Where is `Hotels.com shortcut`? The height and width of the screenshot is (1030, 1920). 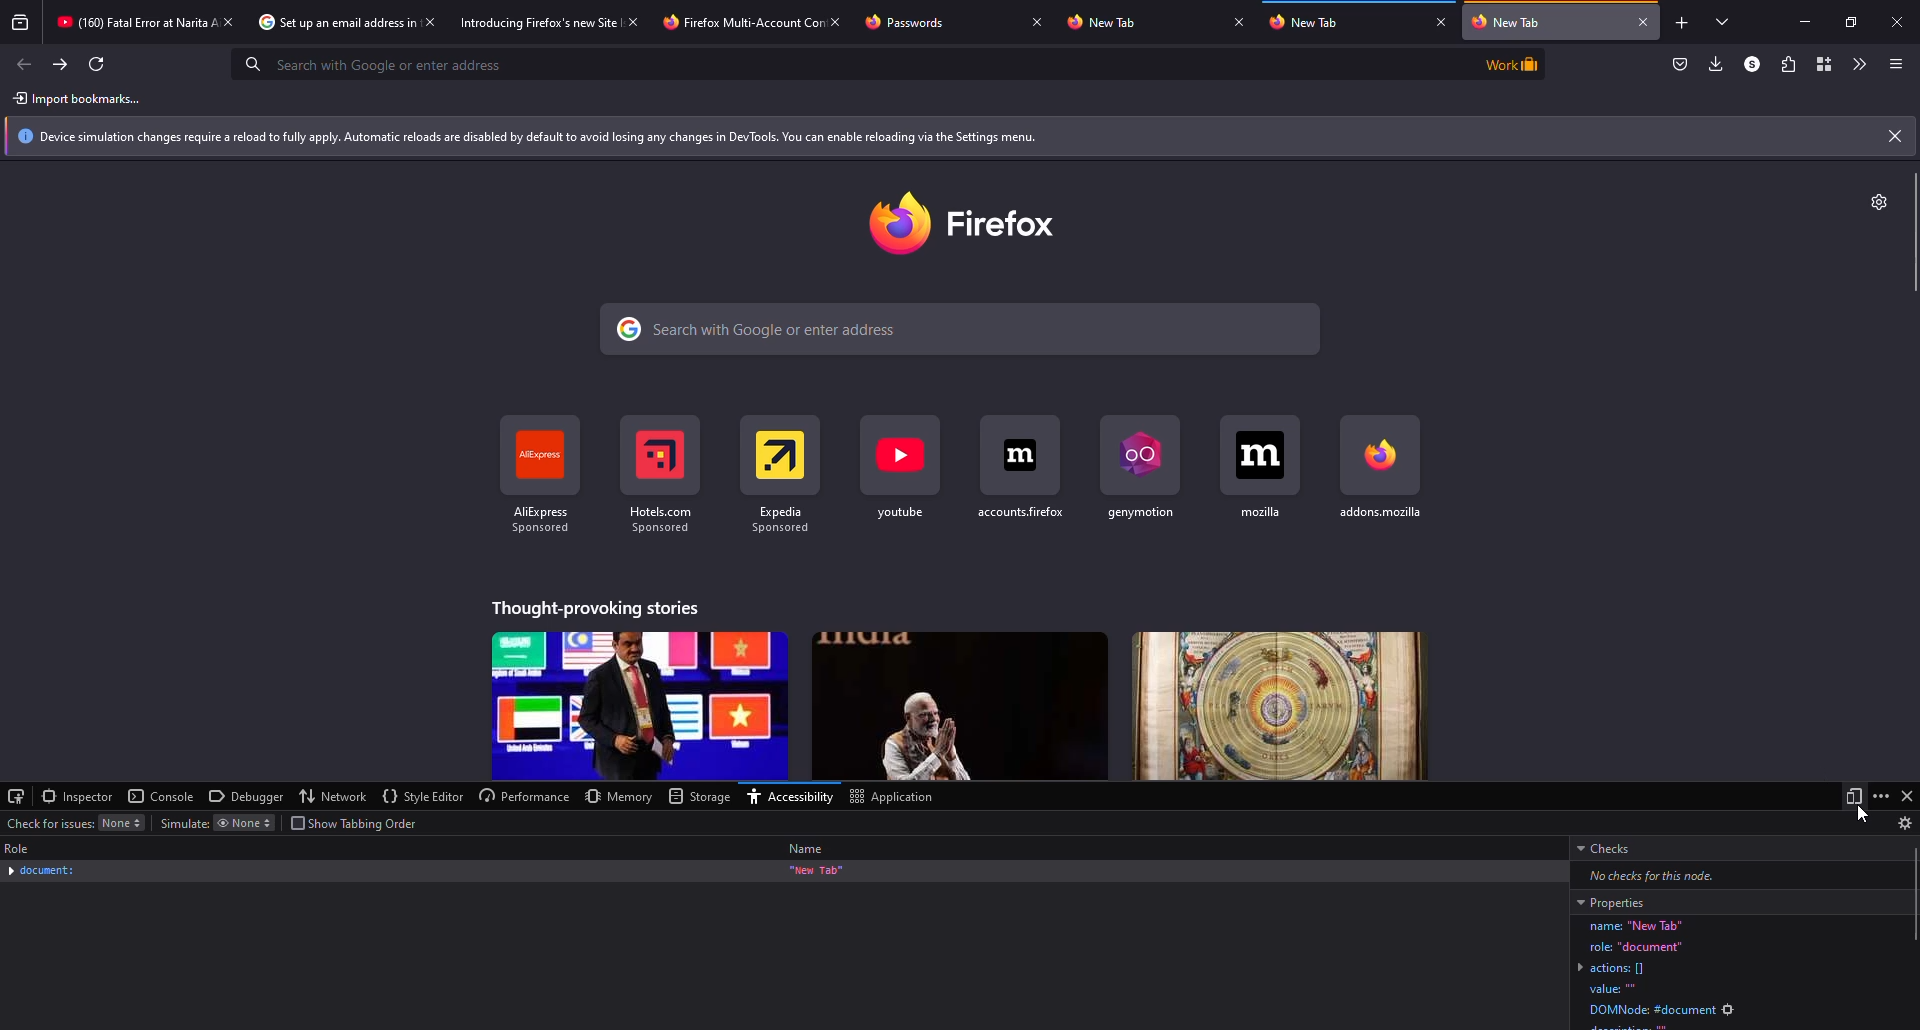
Hotels.com shortcut is located at coordinates (661, 474).